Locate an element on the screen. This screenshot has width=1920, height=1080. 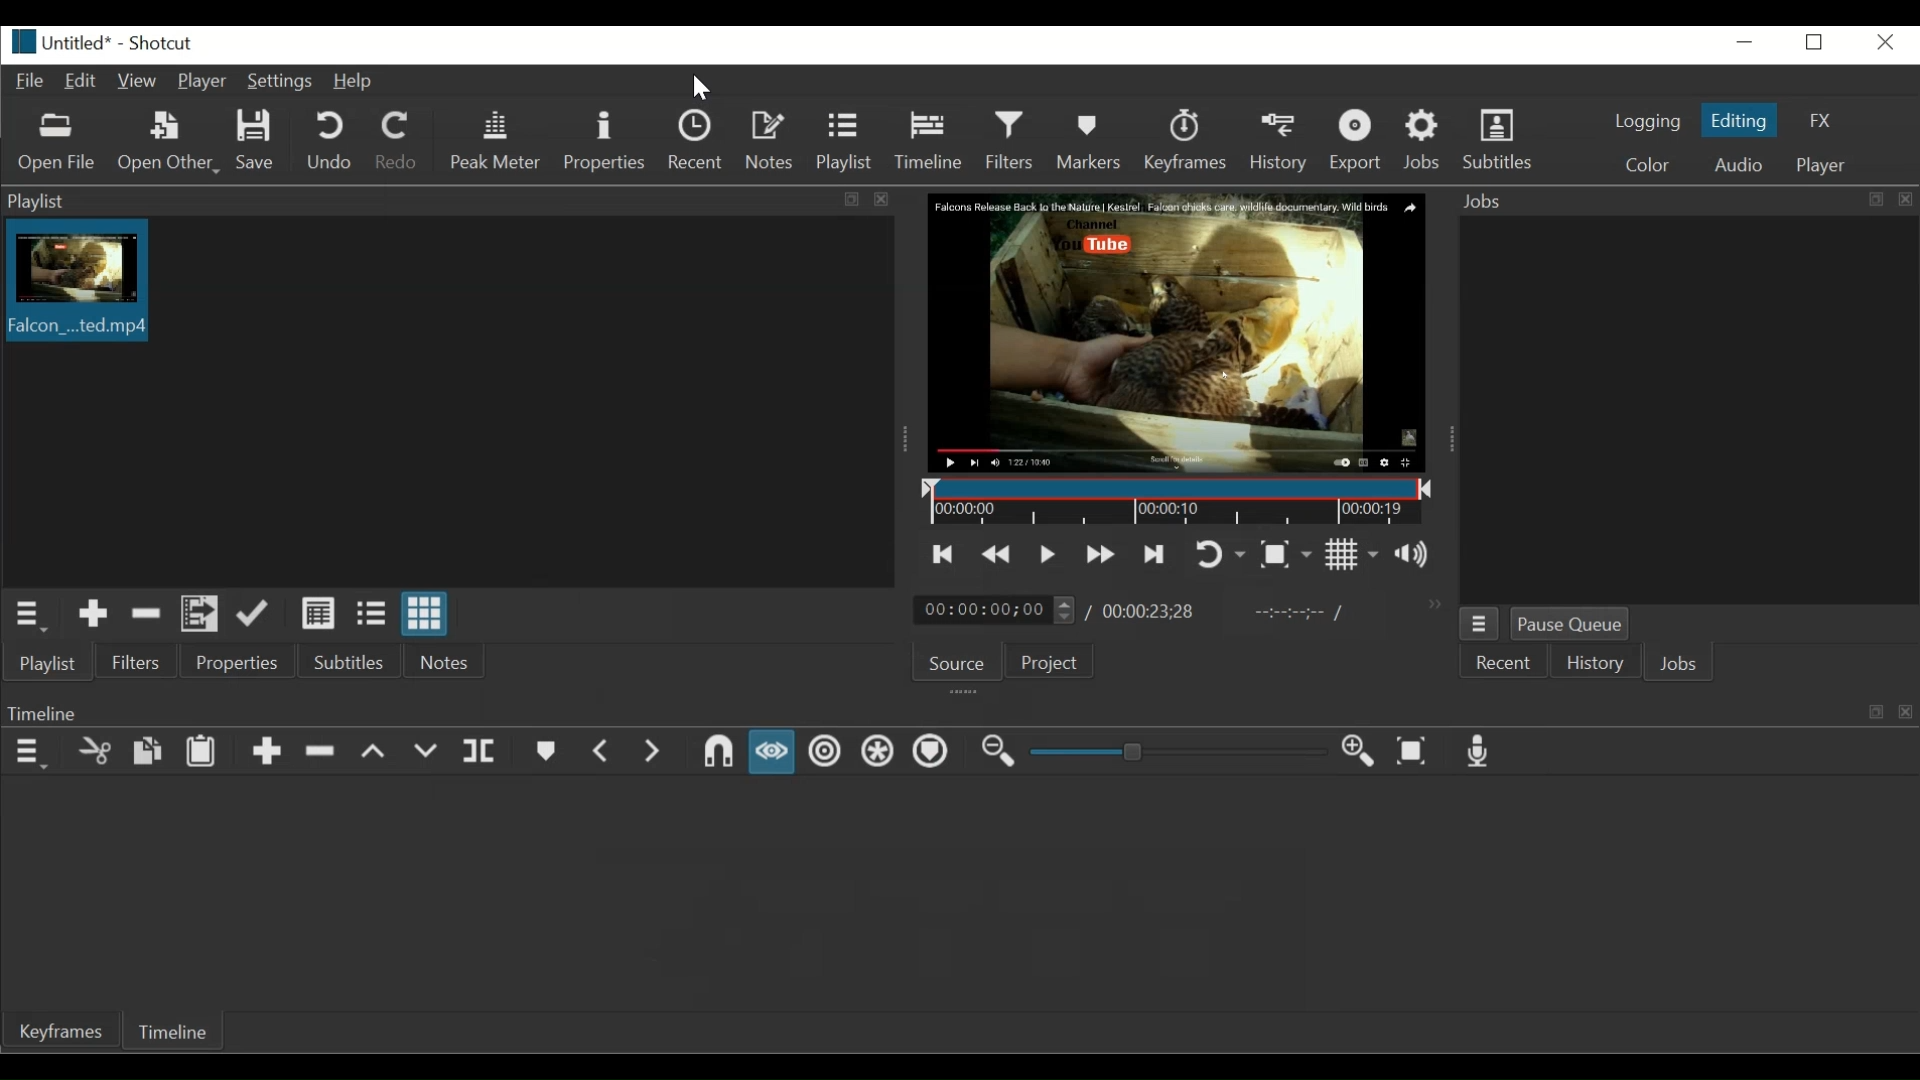
Ripple  is located at coordinates (826, 750).